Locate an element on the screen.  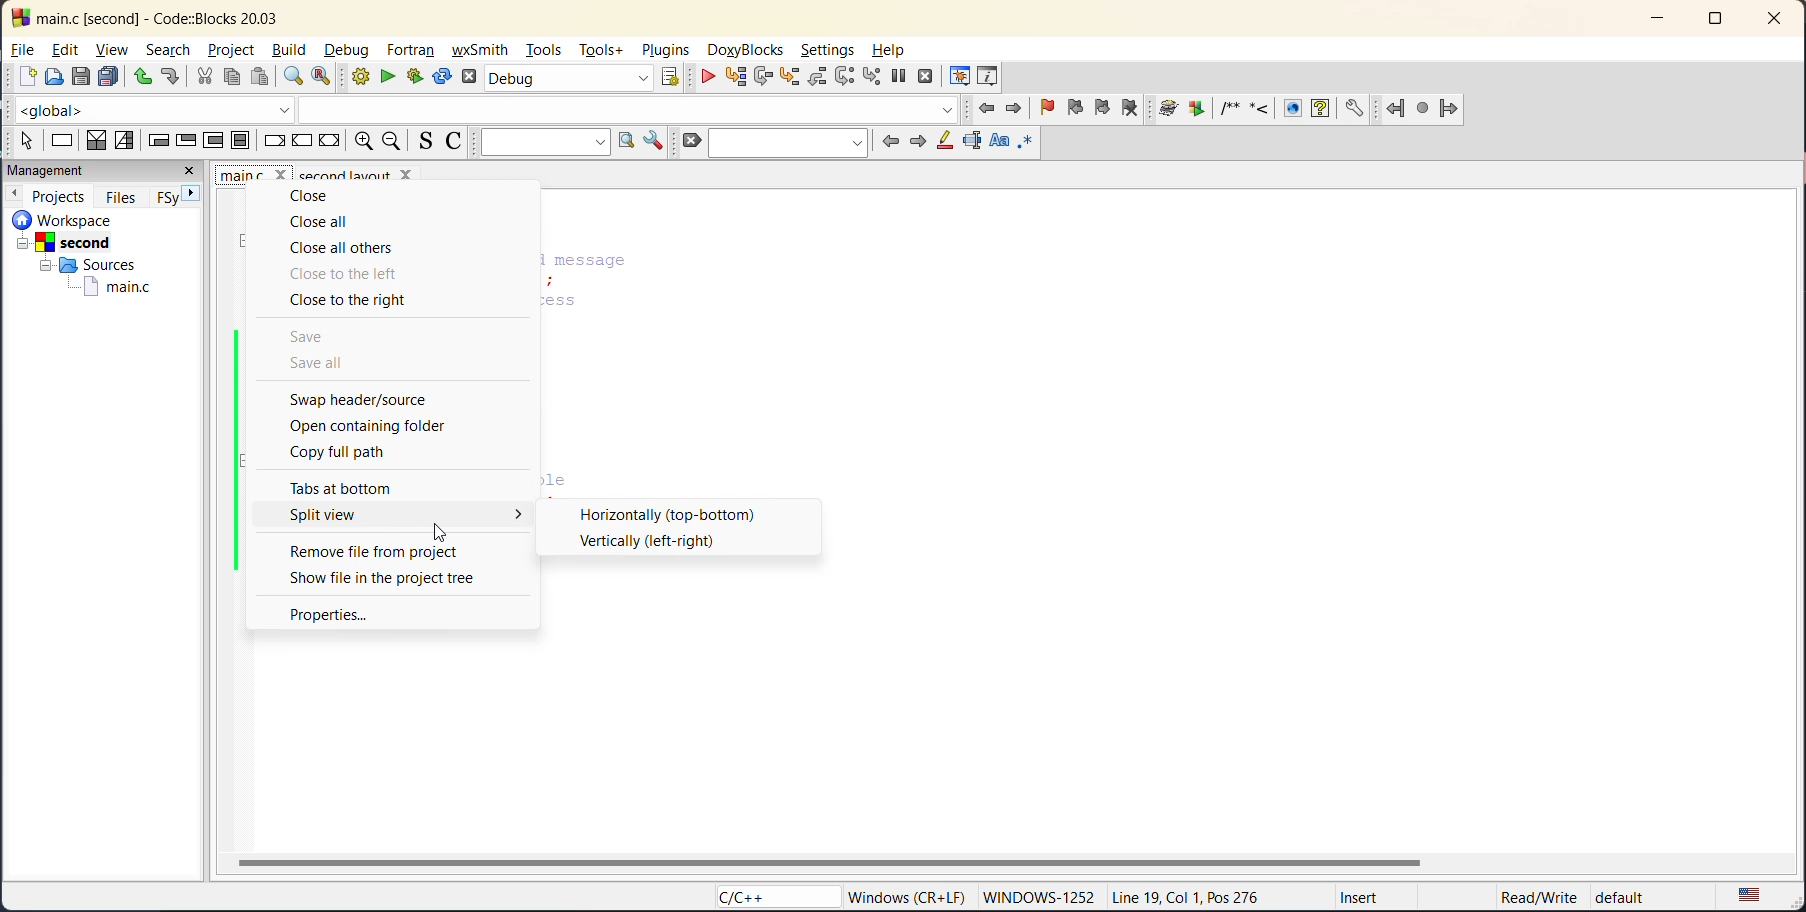
debugging windows is located at coordinates (960, 77).